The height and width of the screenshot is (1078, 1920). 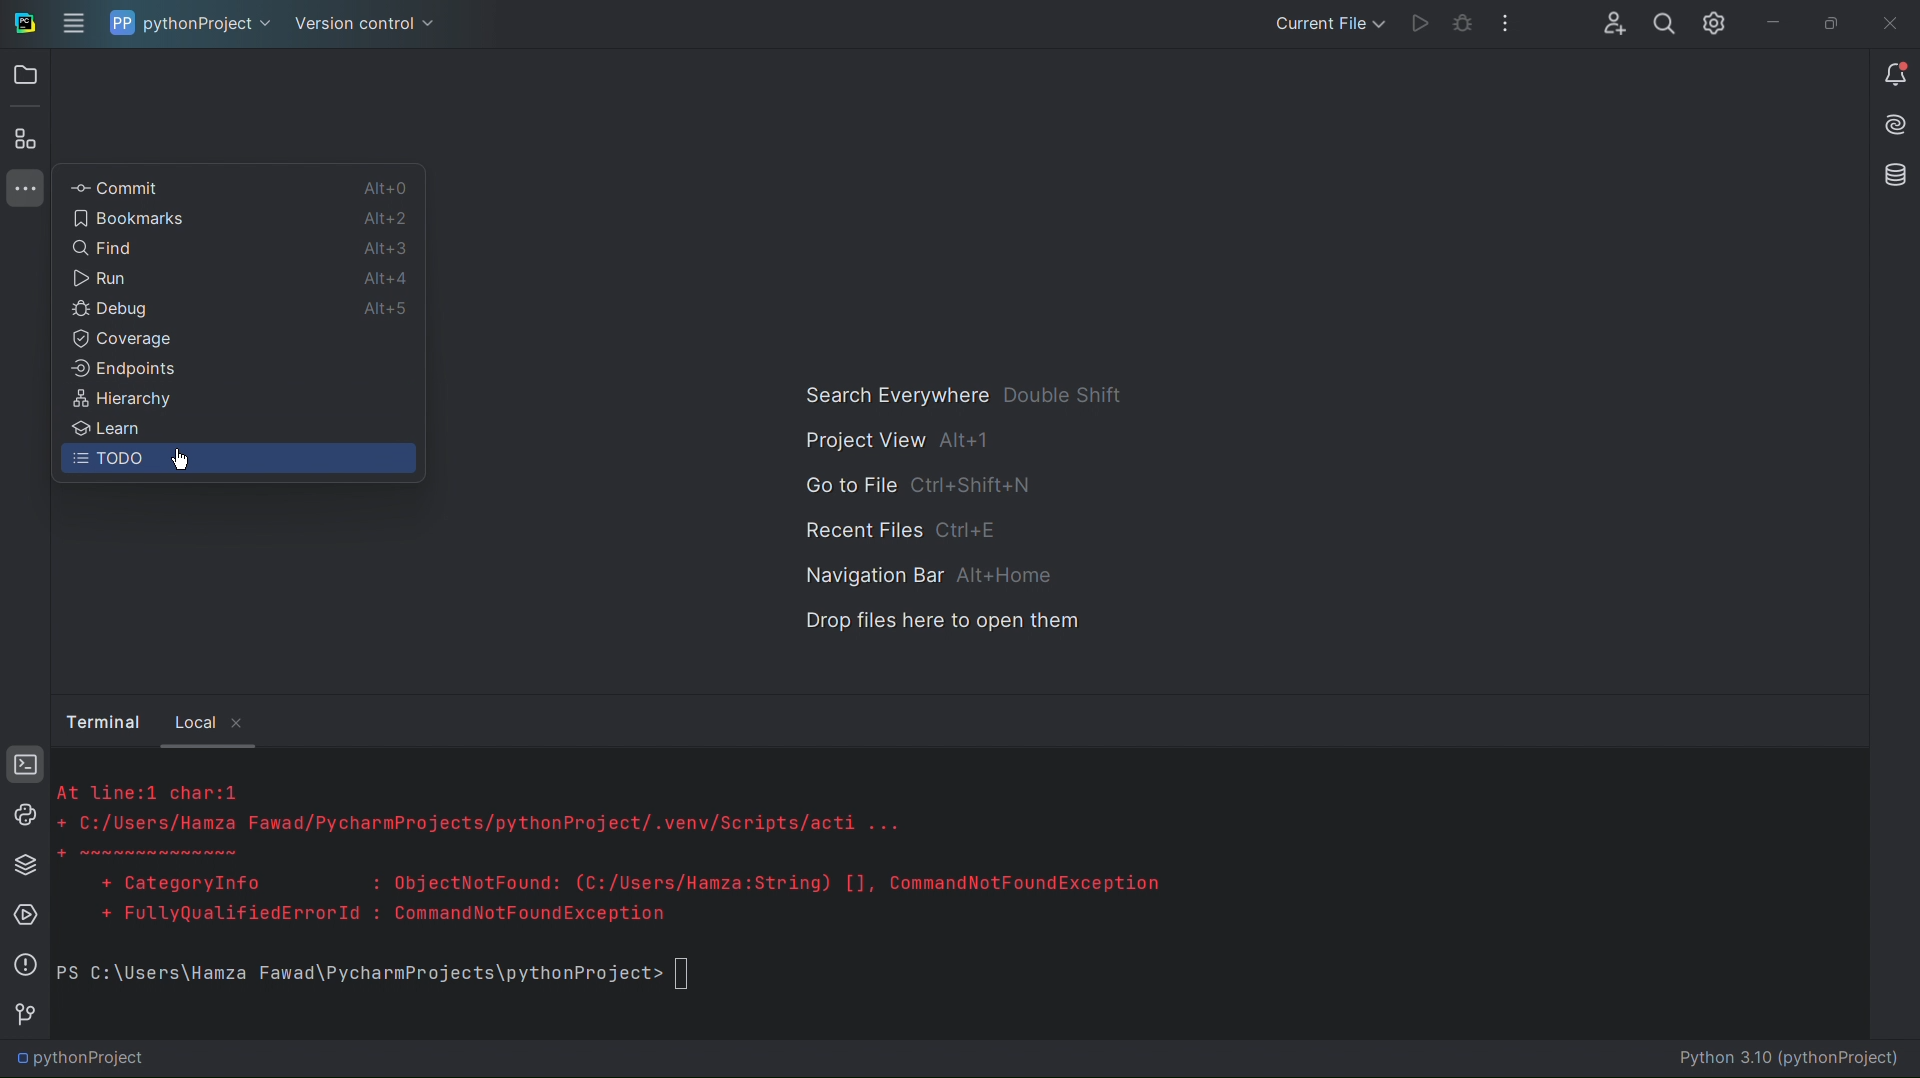 What do you see at coordinates (208, 718) in the screenshot?
I see `Local` at bounding box center [208, 718].